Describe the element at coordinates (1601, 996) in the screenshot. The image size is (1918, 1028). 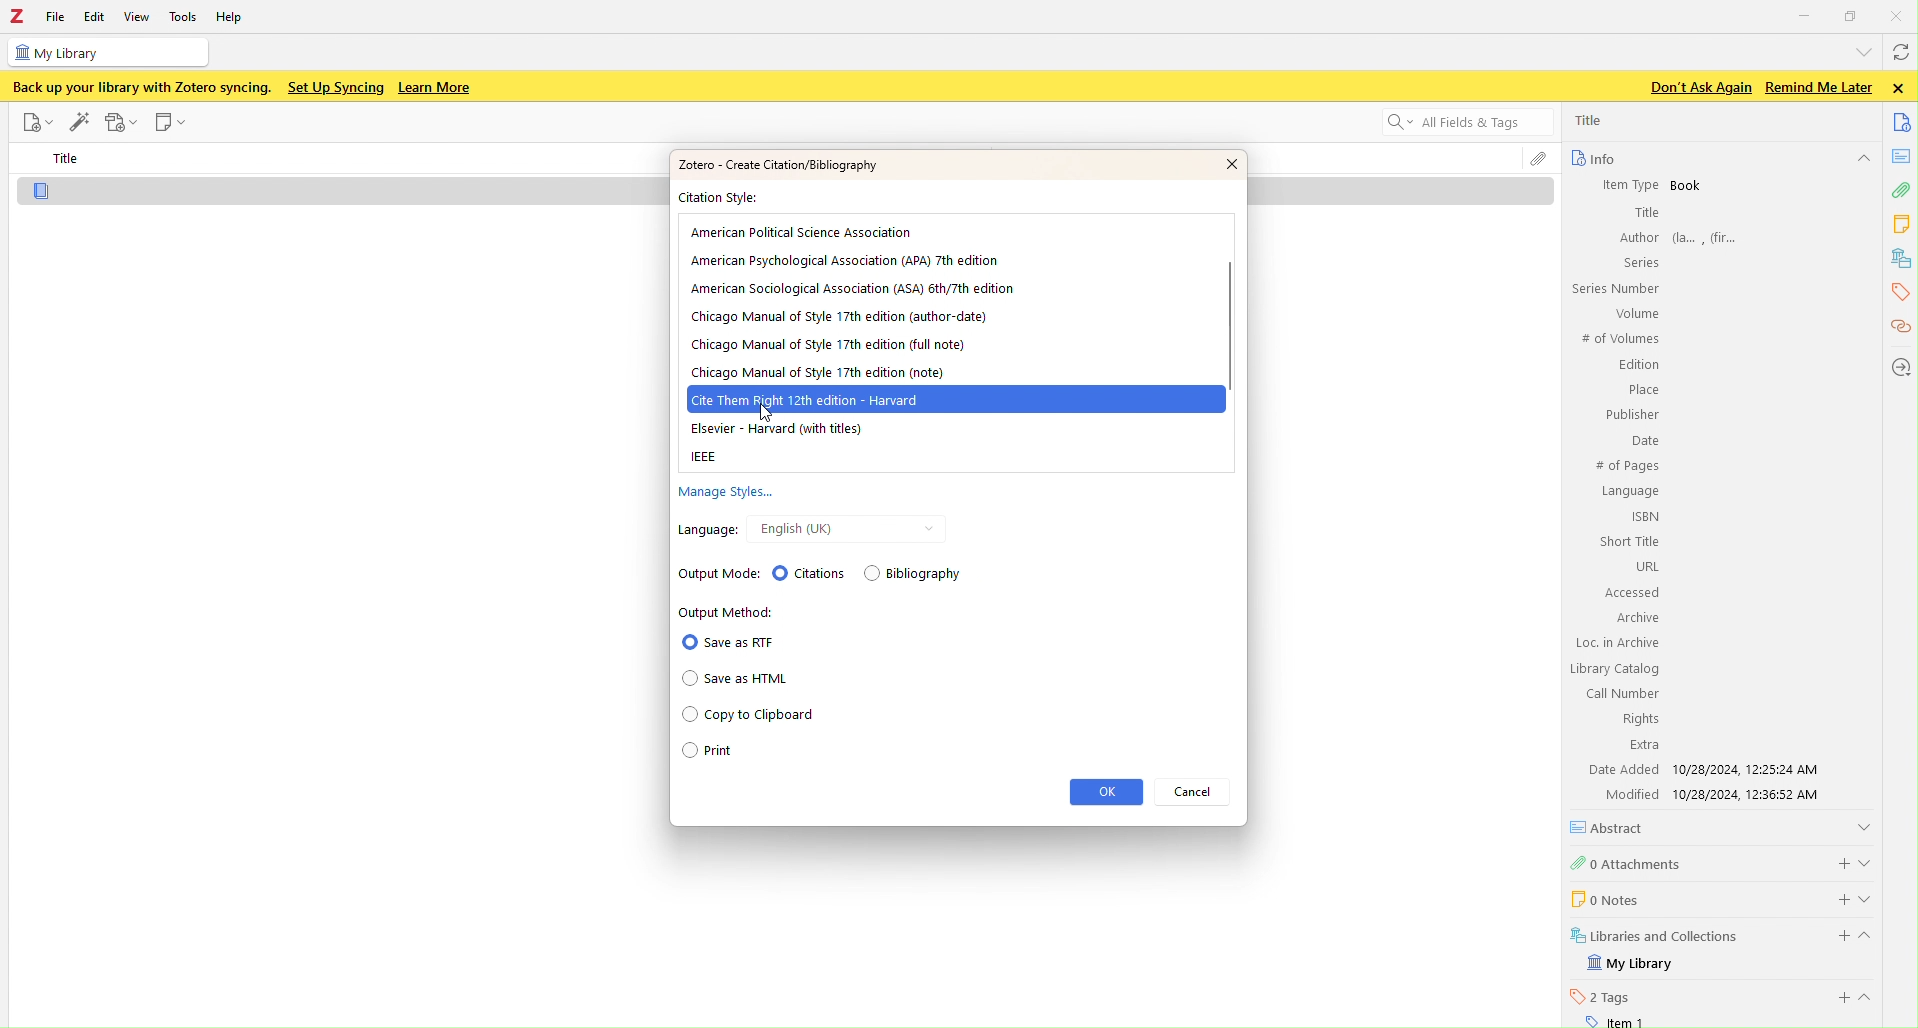
I see `2 Tags` at that location.